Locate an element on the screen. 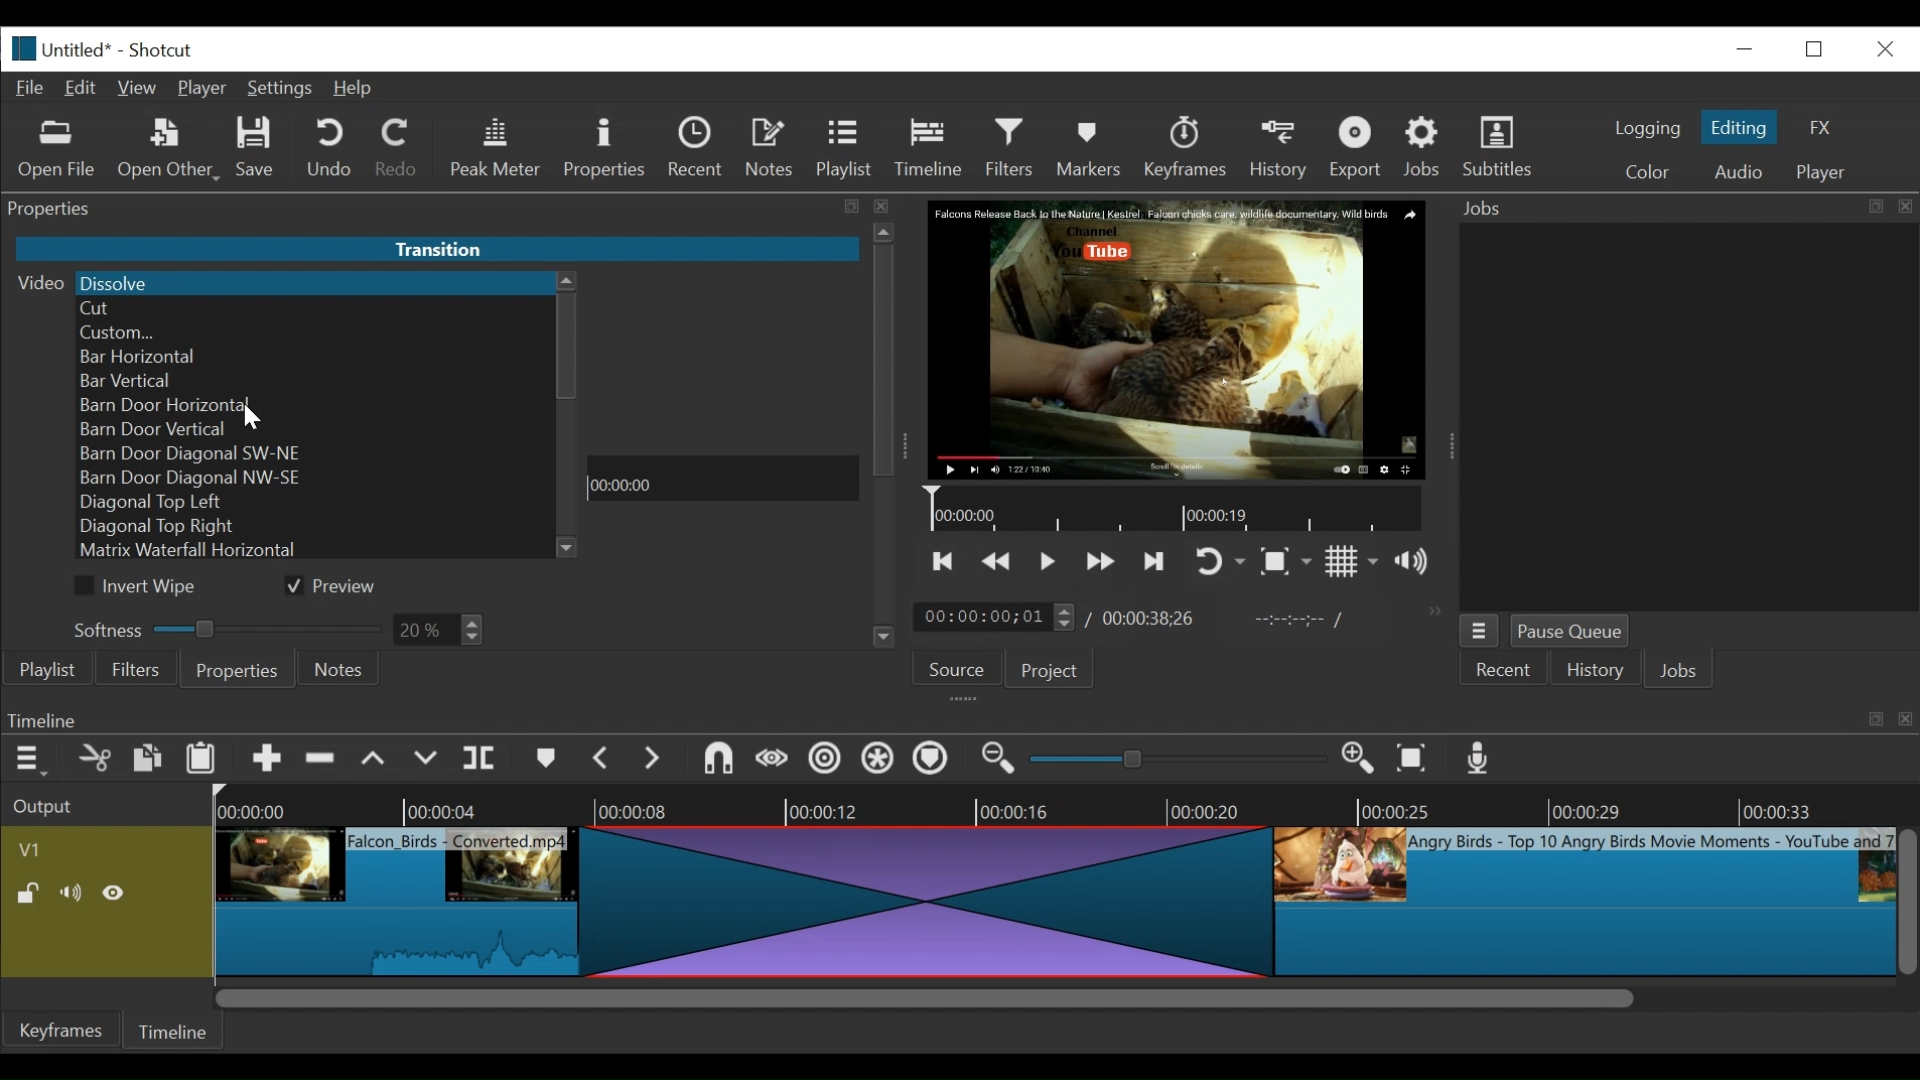 The width and height of the screenshot is (1920, 1080). Properties is located at coordinates (607, 148).